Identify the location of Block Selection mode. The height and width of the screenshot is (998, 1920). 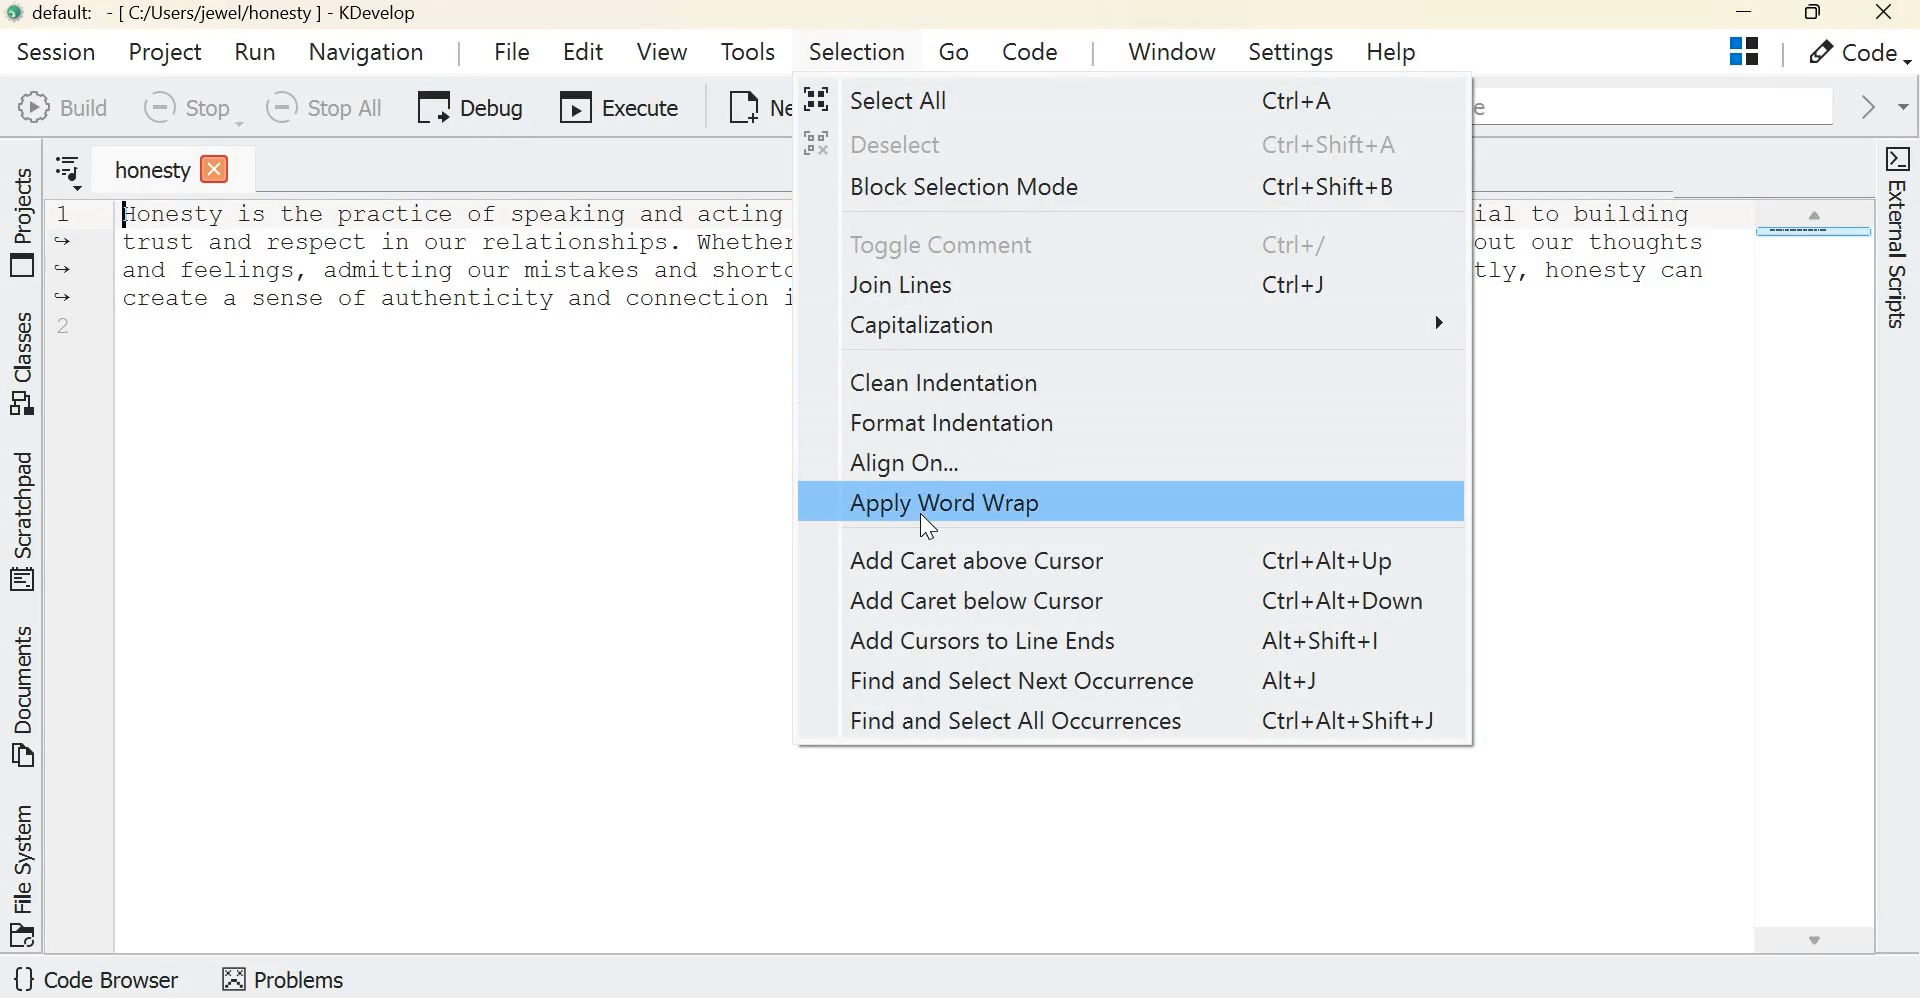
(1127, 184).